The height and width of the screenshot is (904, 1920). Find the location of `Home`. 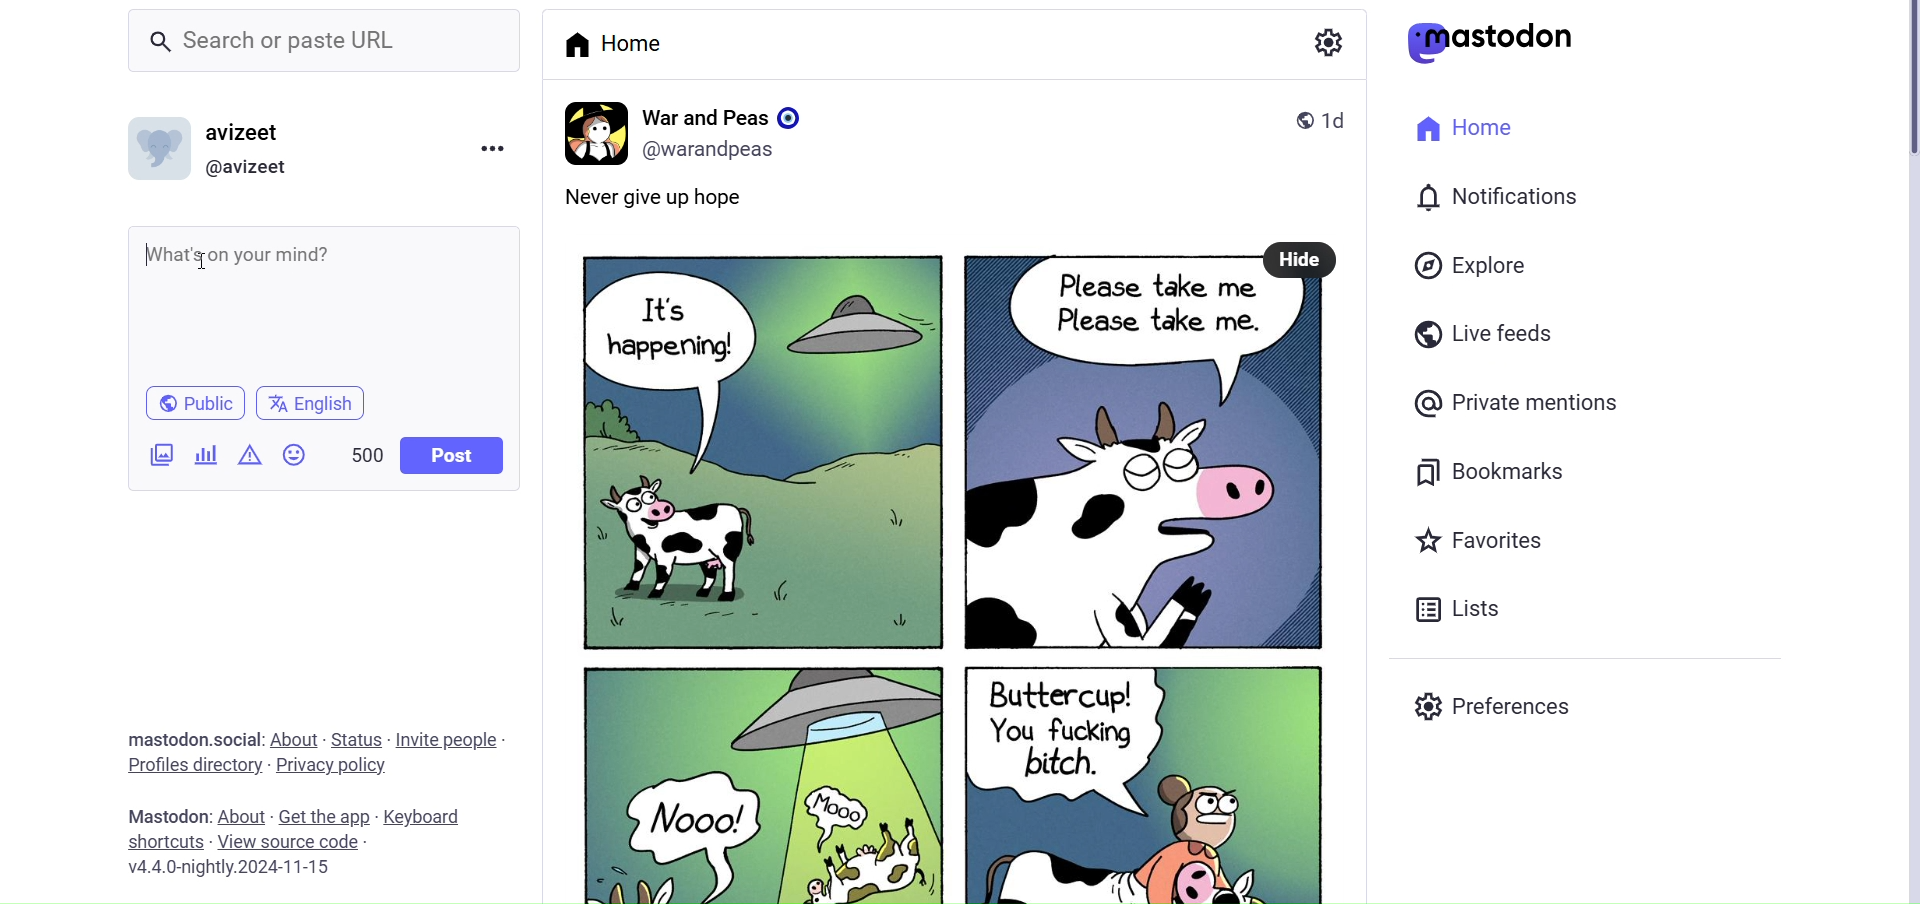

Home is located at coordinates (616, 43).